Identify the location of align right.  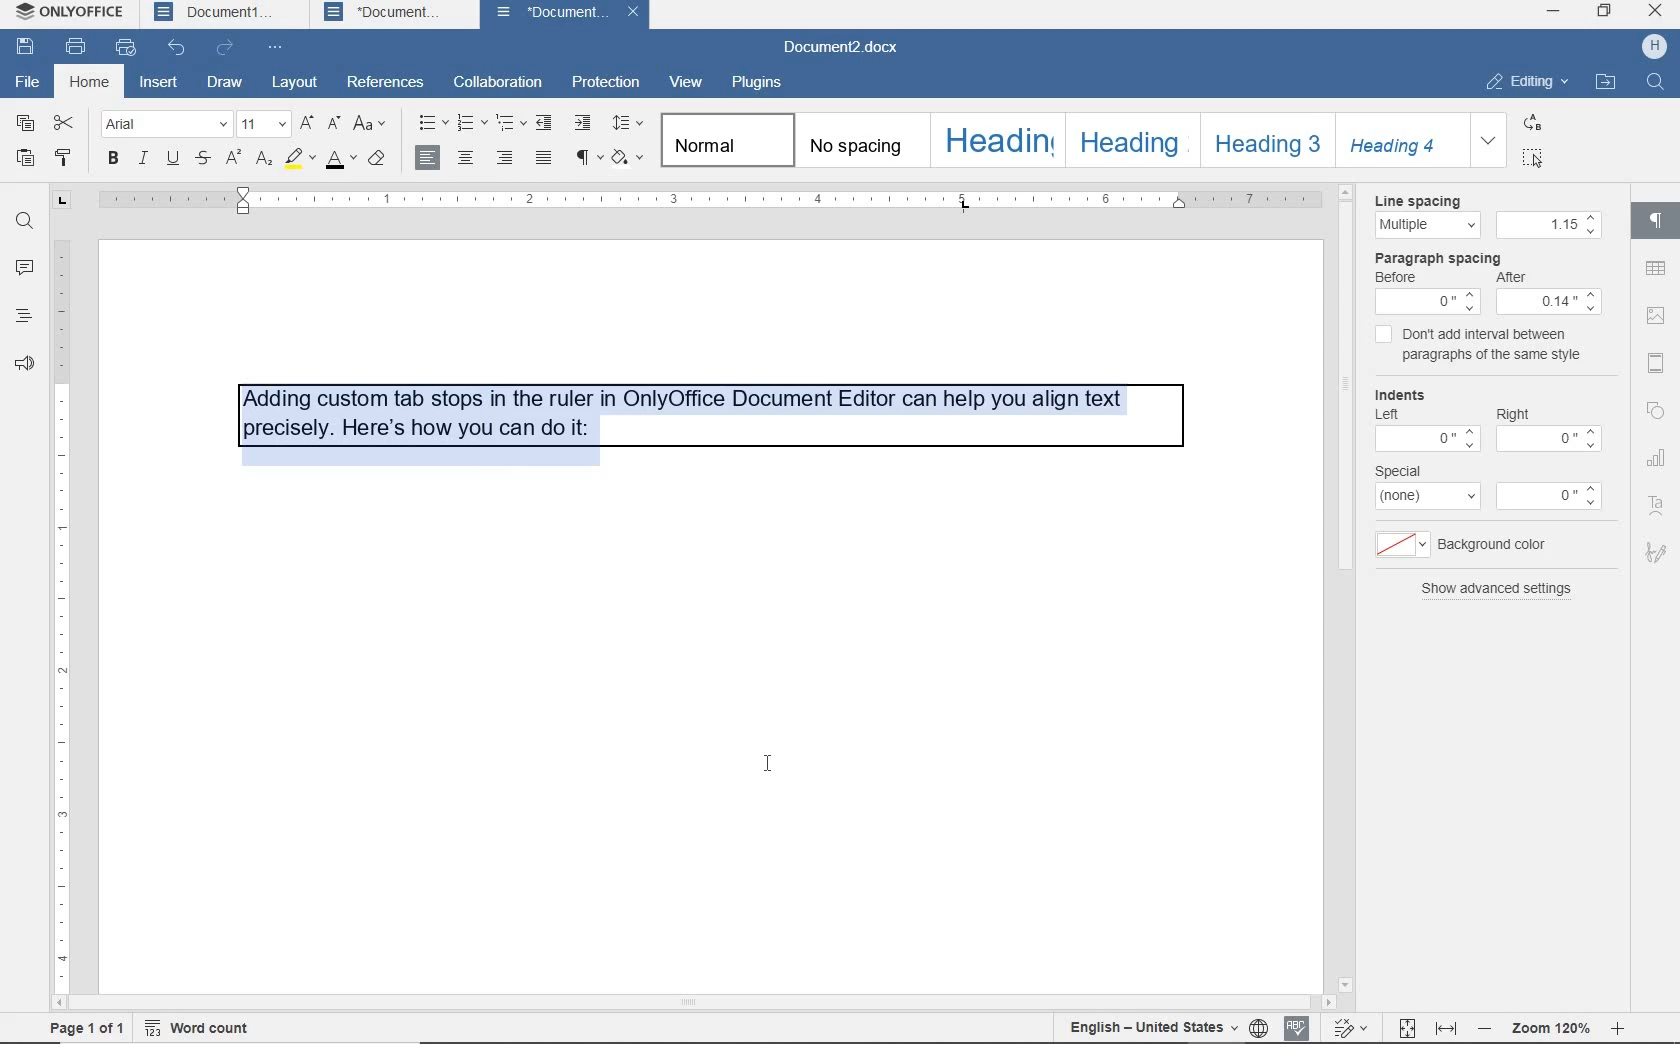
(505, 157).